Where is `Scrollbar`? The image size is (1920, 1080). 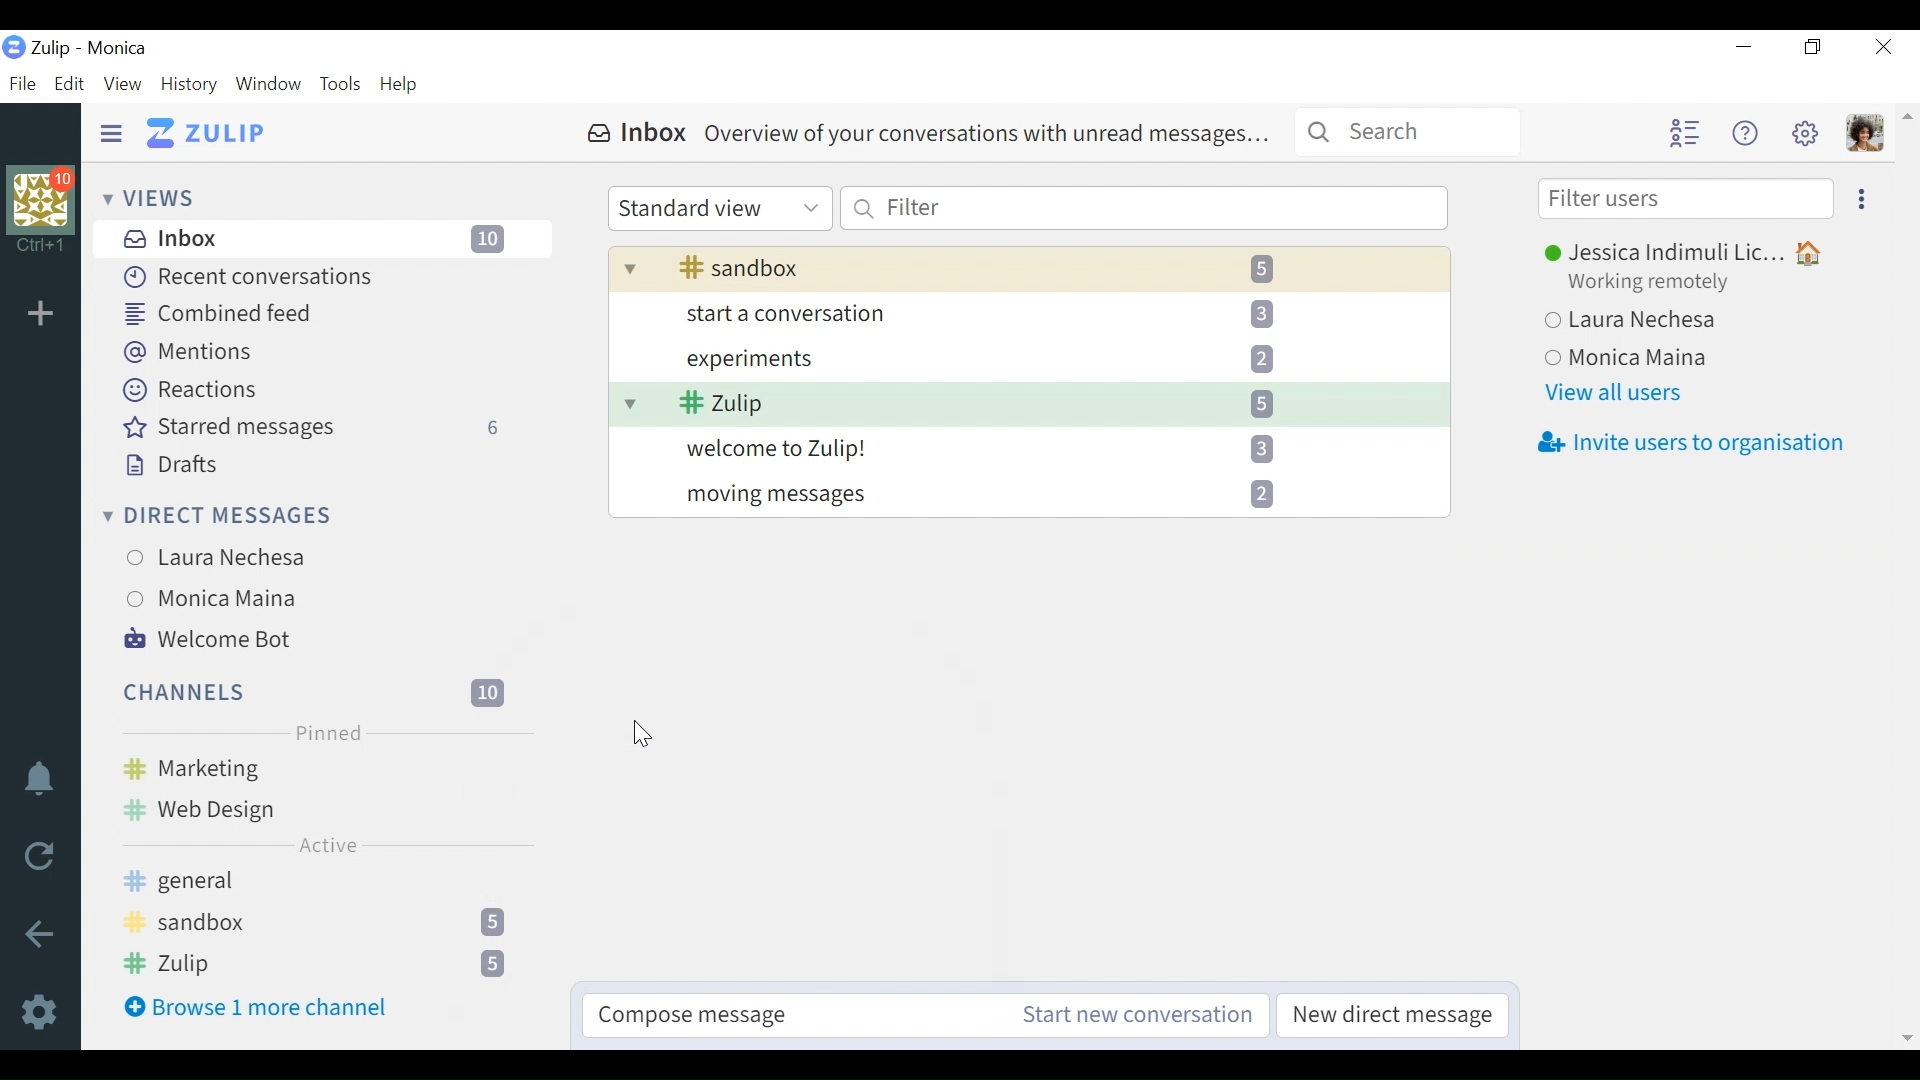
Scrollbar is located at coordinates (1905, 575).